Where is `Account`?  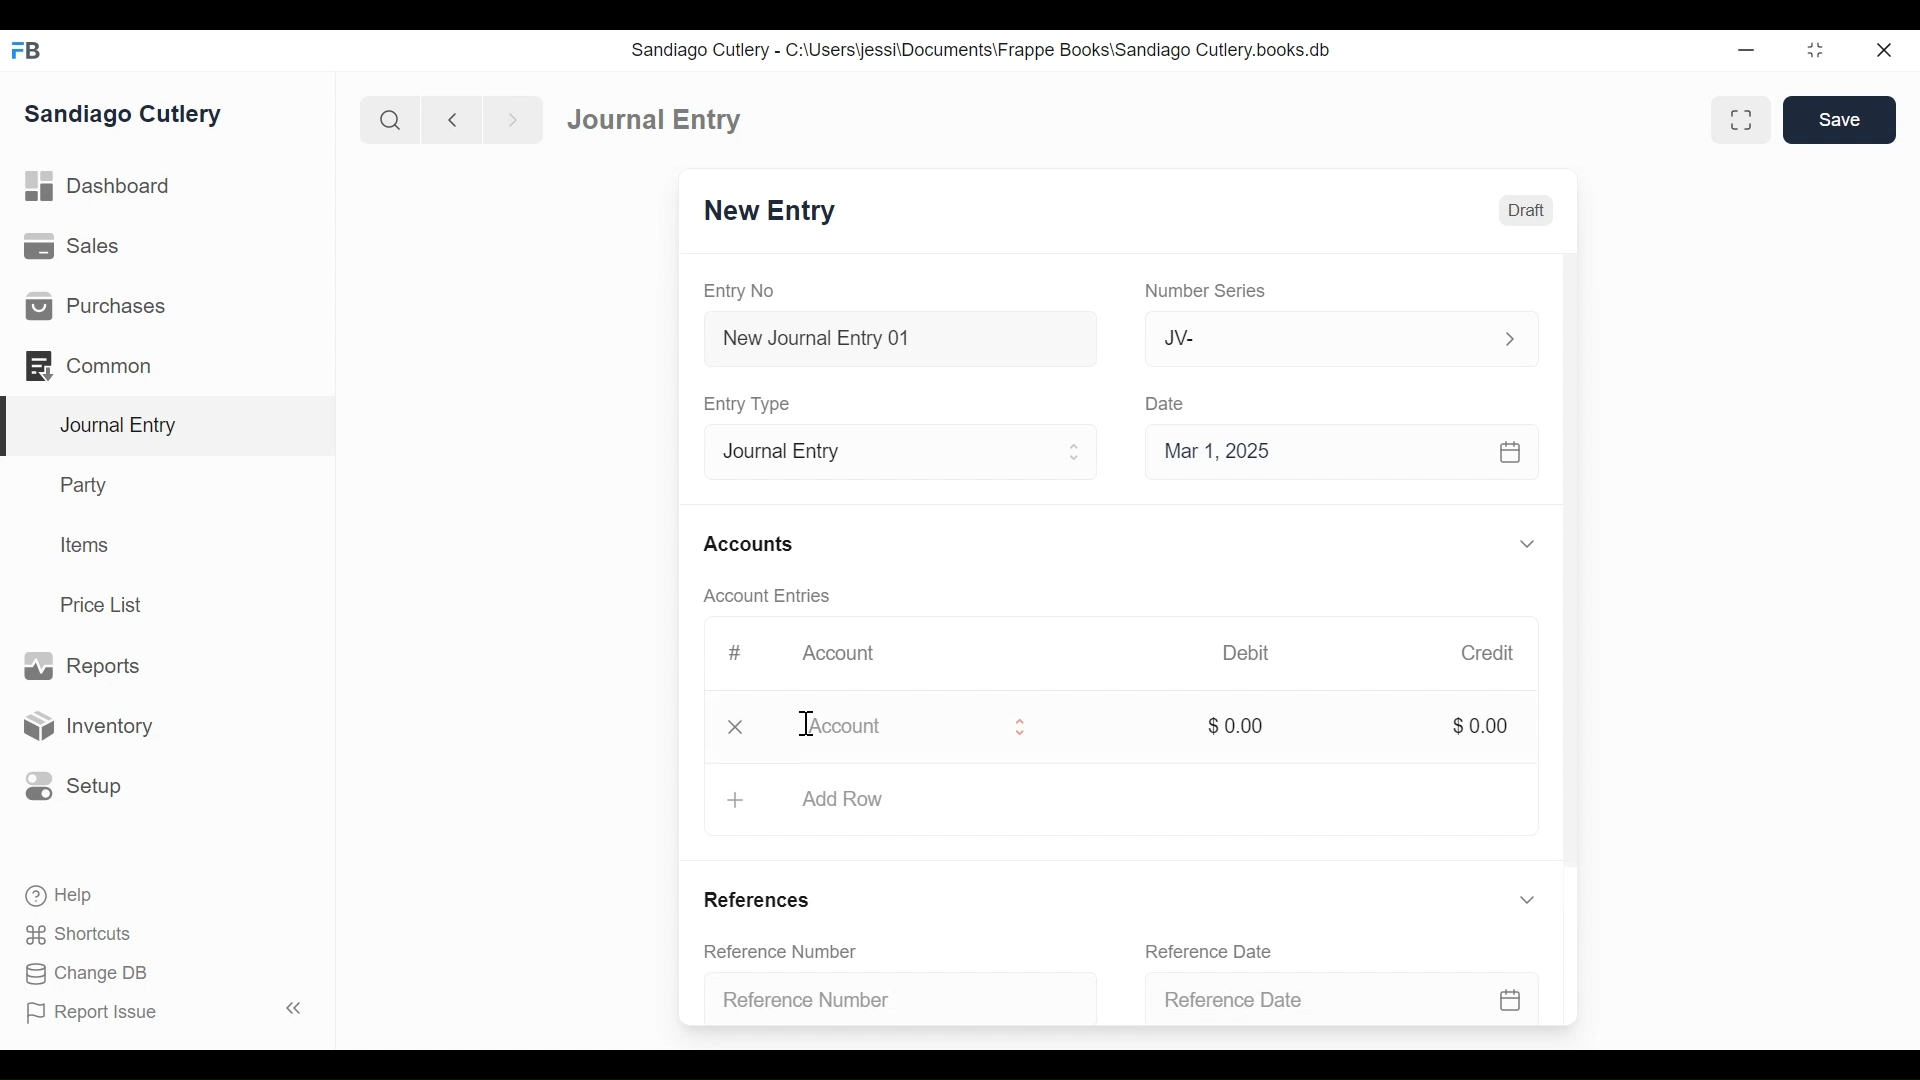
Account is located at coordinates (838, 654).